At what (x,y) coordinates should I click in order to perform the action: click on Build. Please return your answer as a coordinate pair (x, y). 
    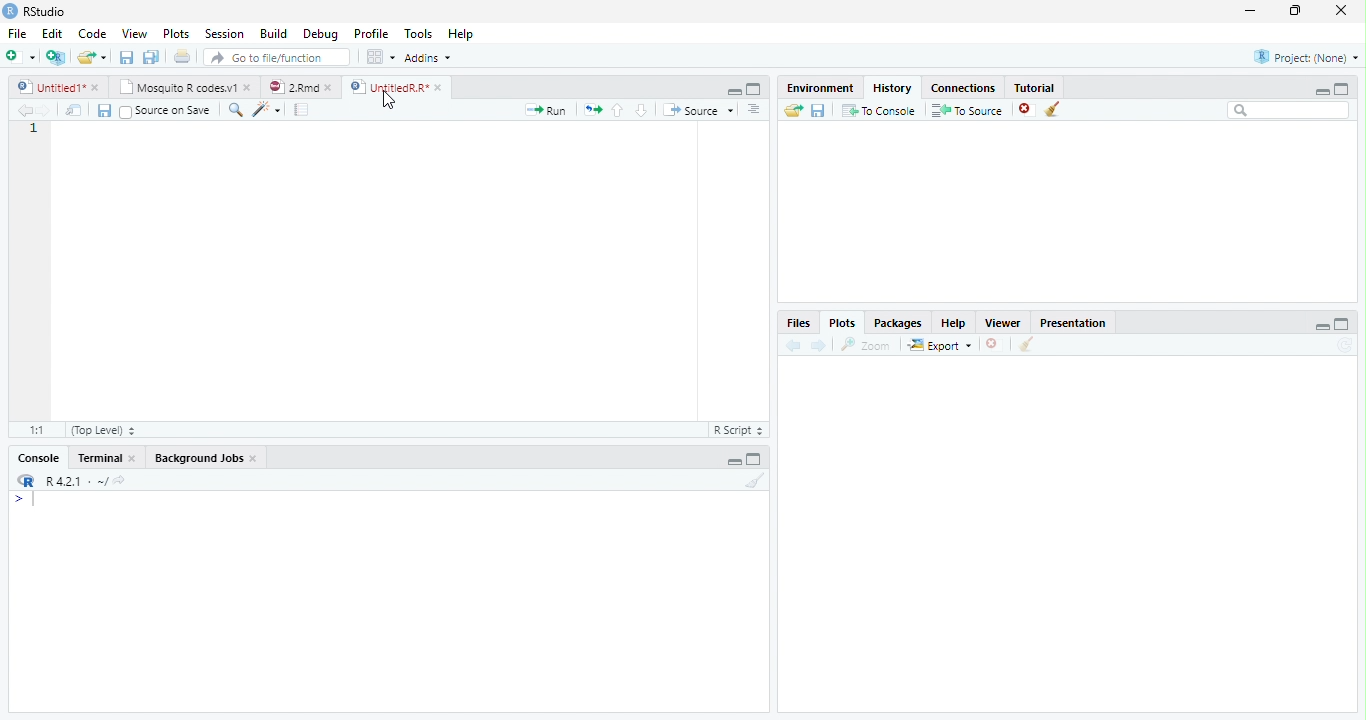
    Looking at the image, I should click on (271, 35).